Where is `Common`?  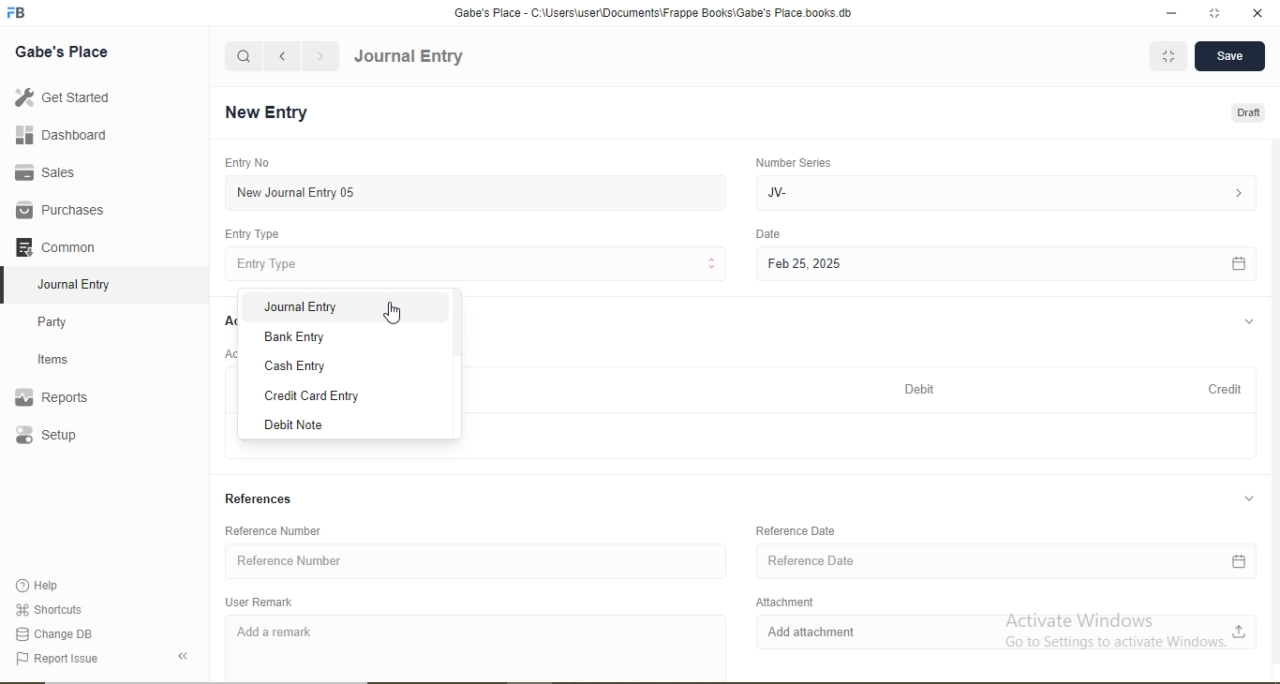 Common is located at coordinates (60, 245).